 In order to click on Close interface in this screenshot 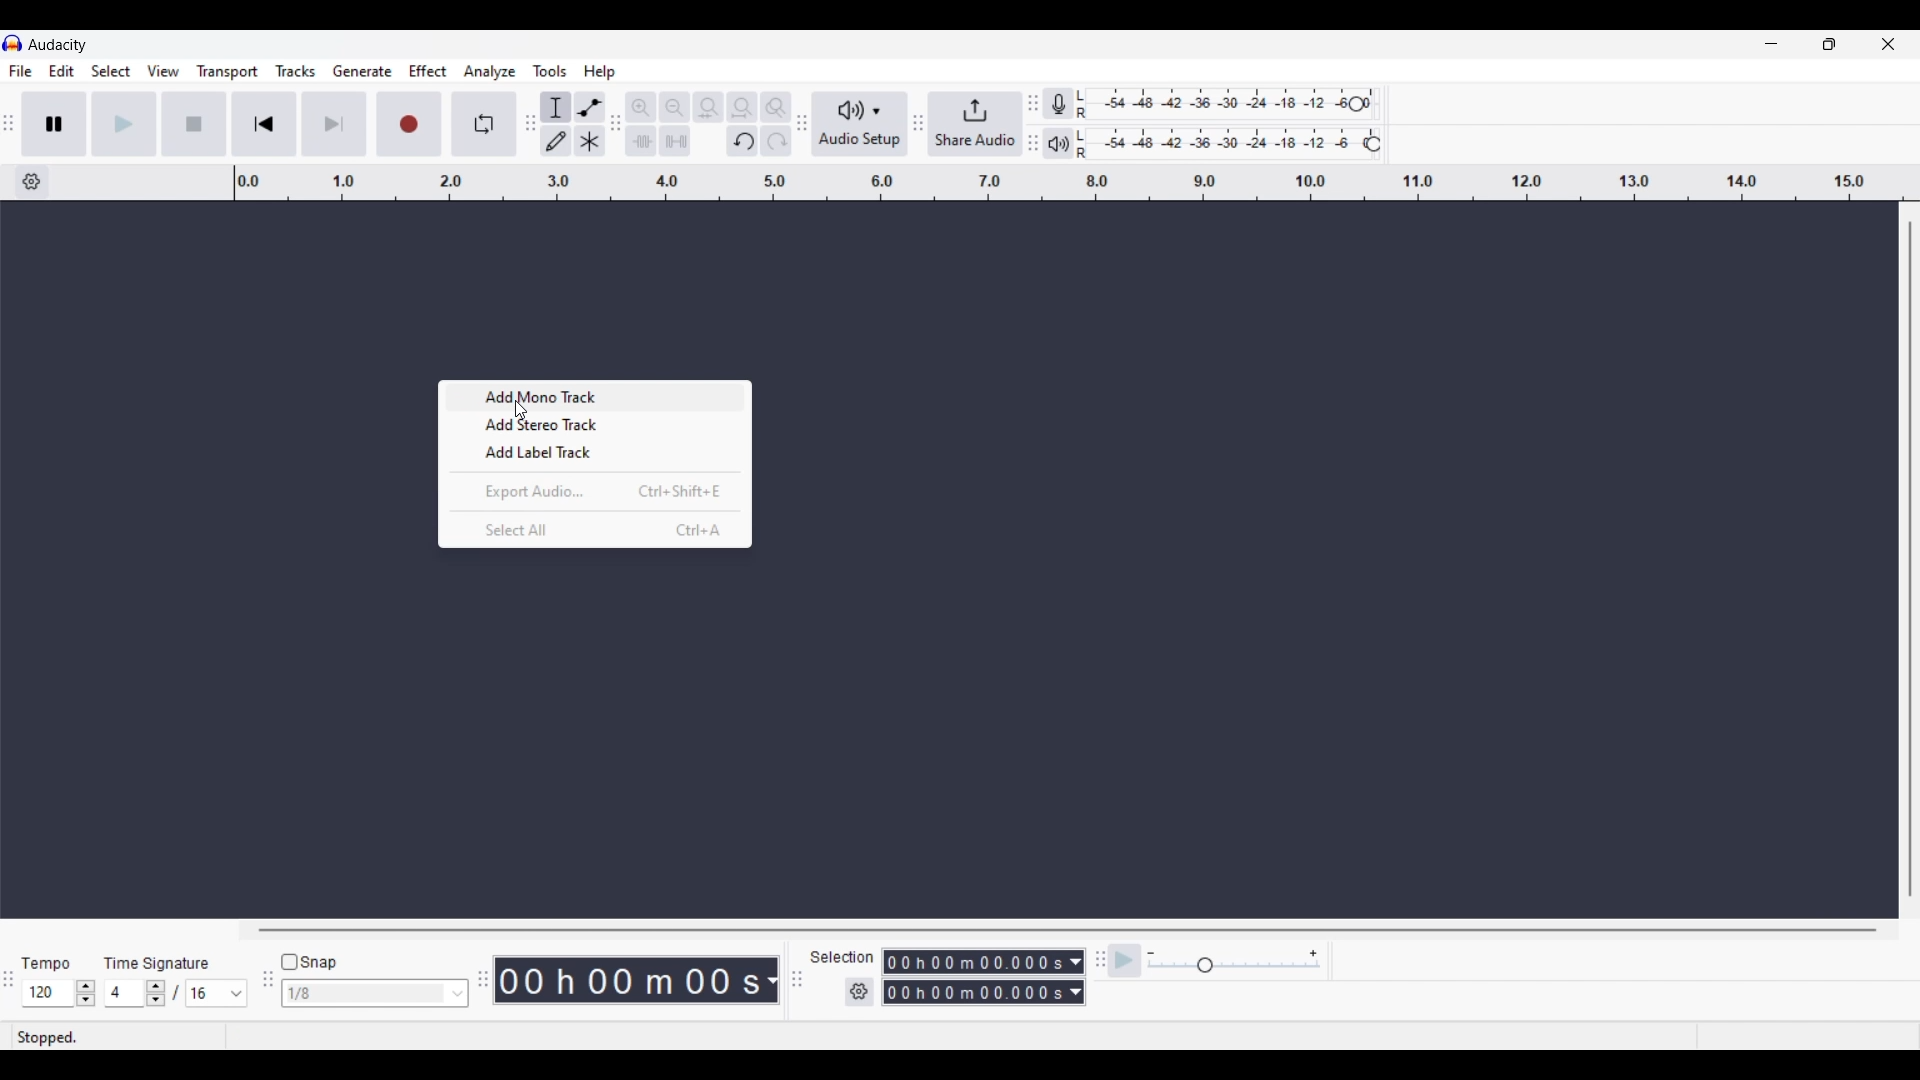, I will do `click(1888, 43)`.